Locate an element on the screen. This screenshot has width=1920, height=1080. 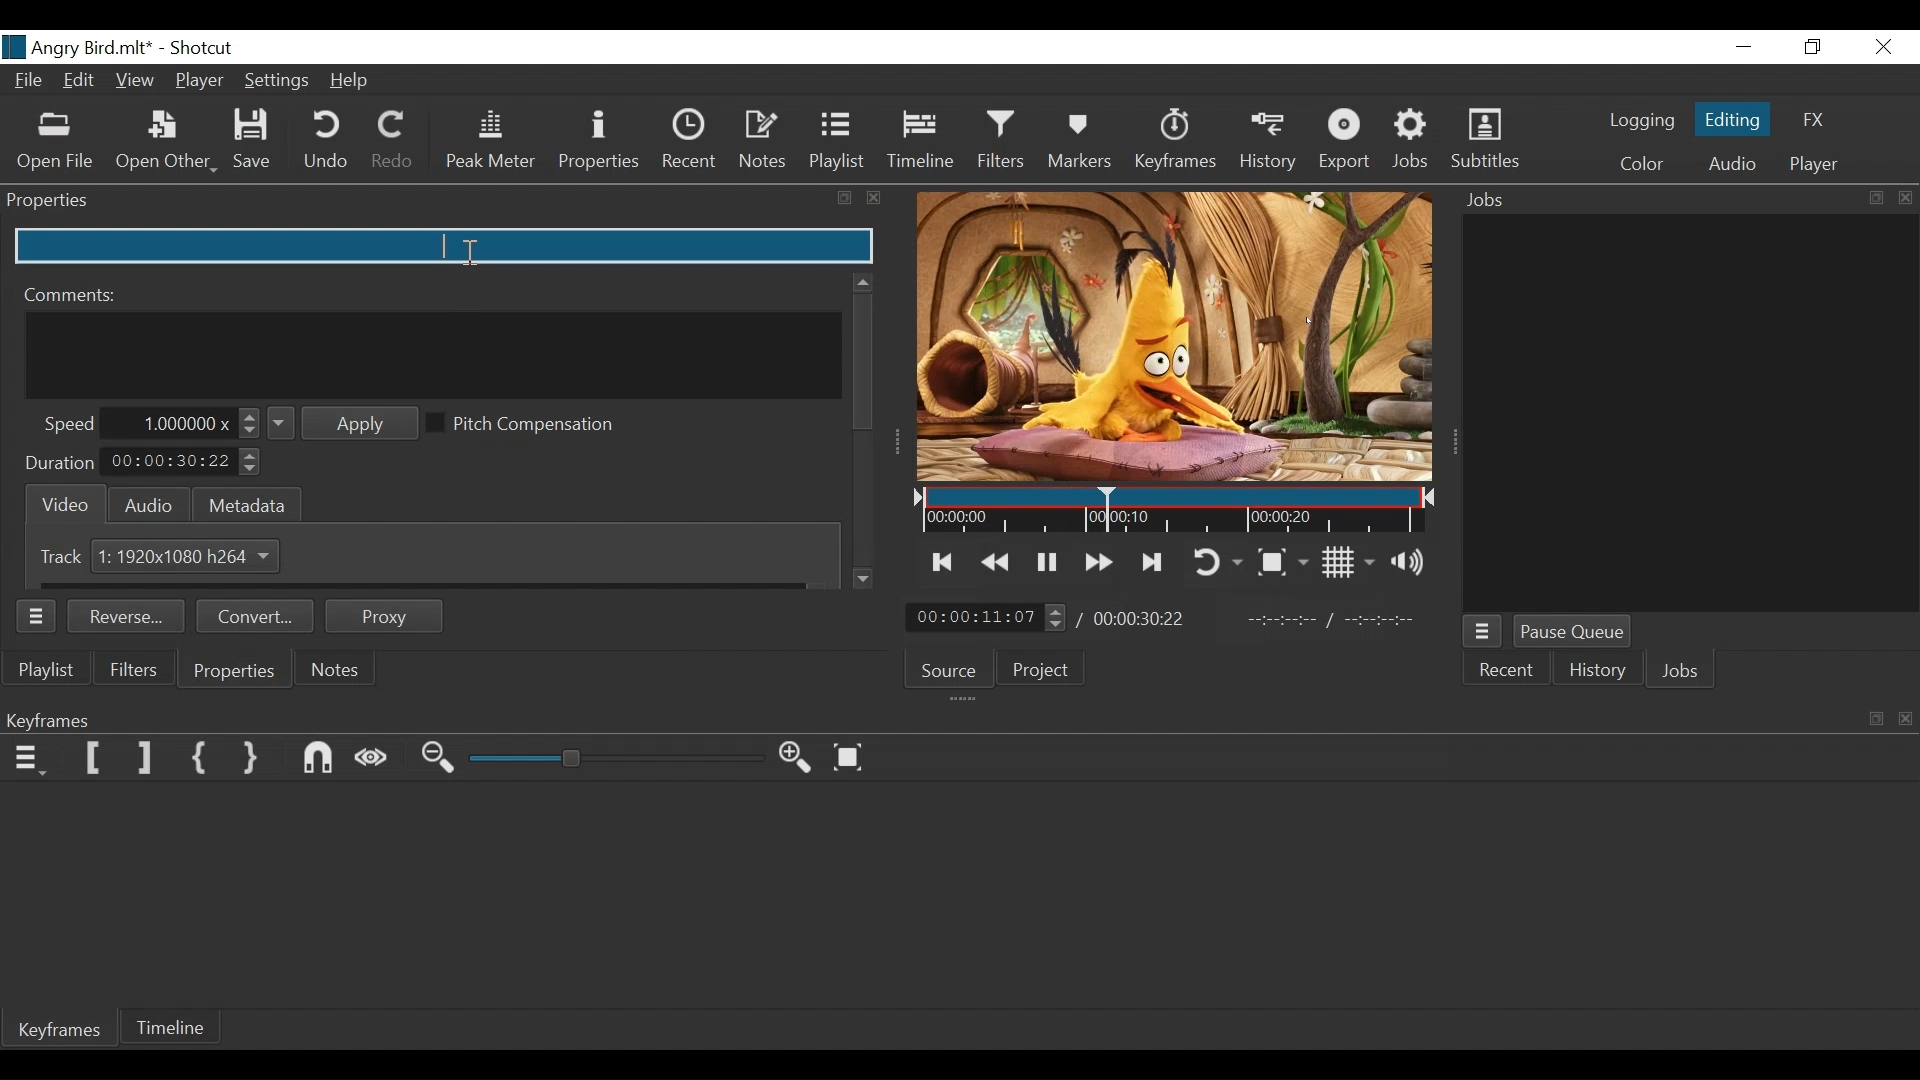
Set Filter Last is located at coordinates (147, 760).